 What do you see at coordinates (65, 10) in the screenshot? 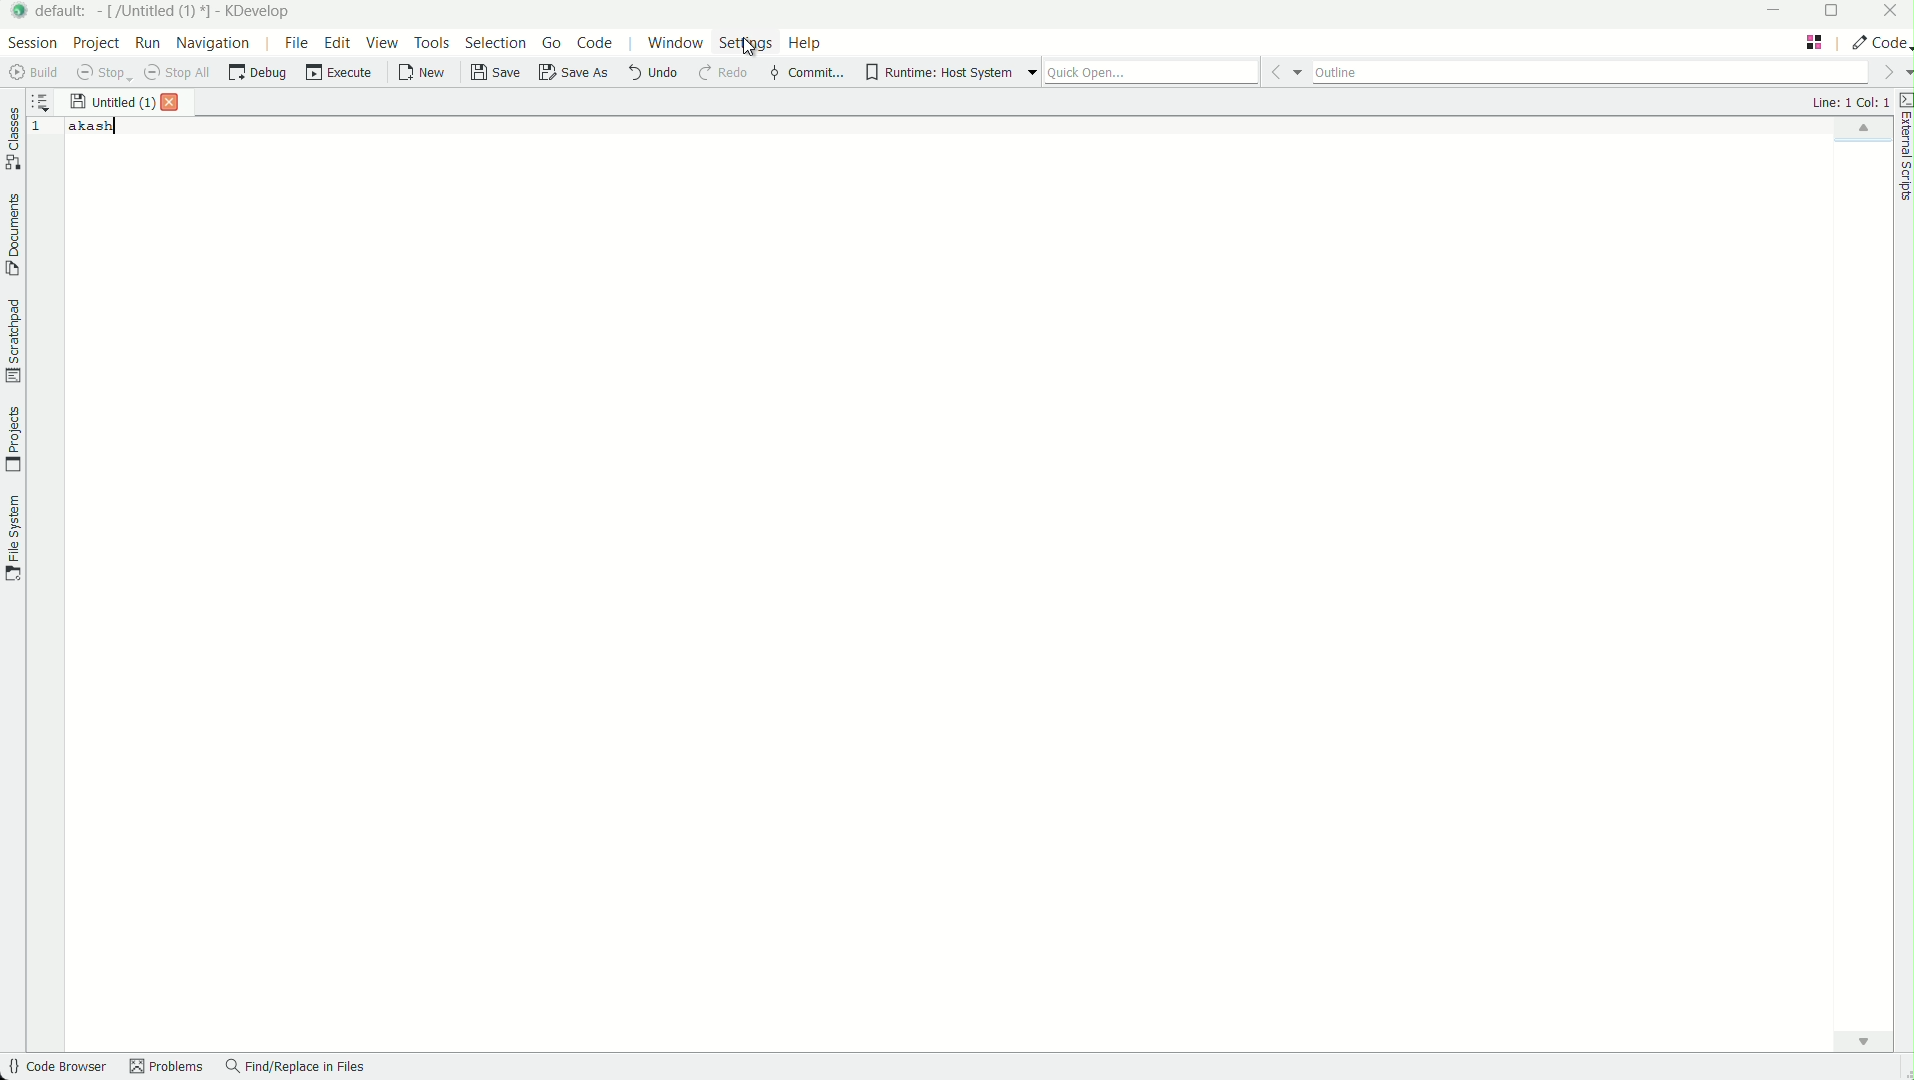
I see `default` at bounding box center [65, 10].